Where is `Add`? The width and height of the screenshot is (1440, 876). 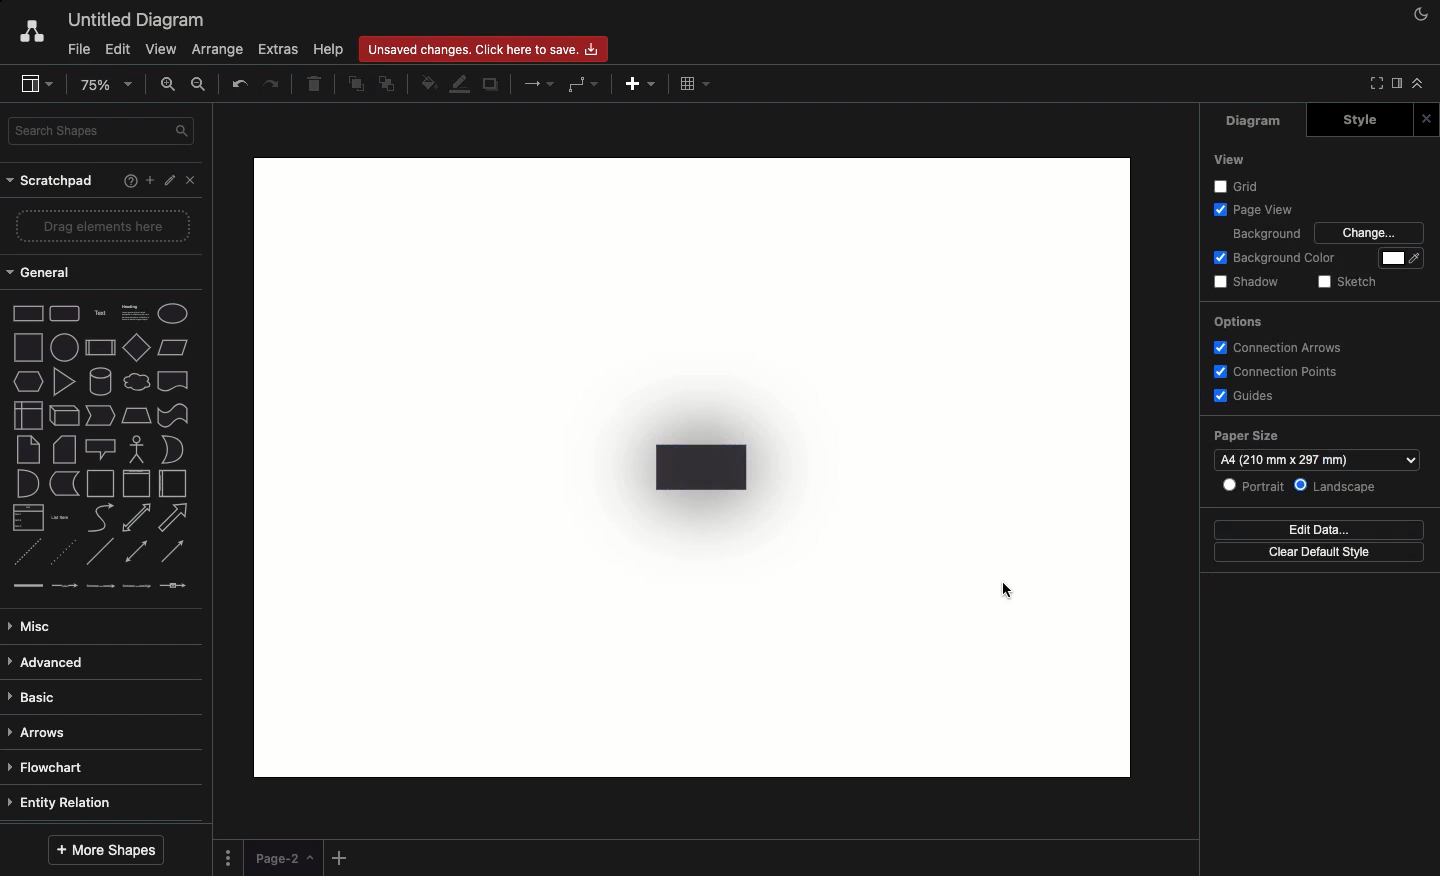 Add is located at coordinates (342, 857).